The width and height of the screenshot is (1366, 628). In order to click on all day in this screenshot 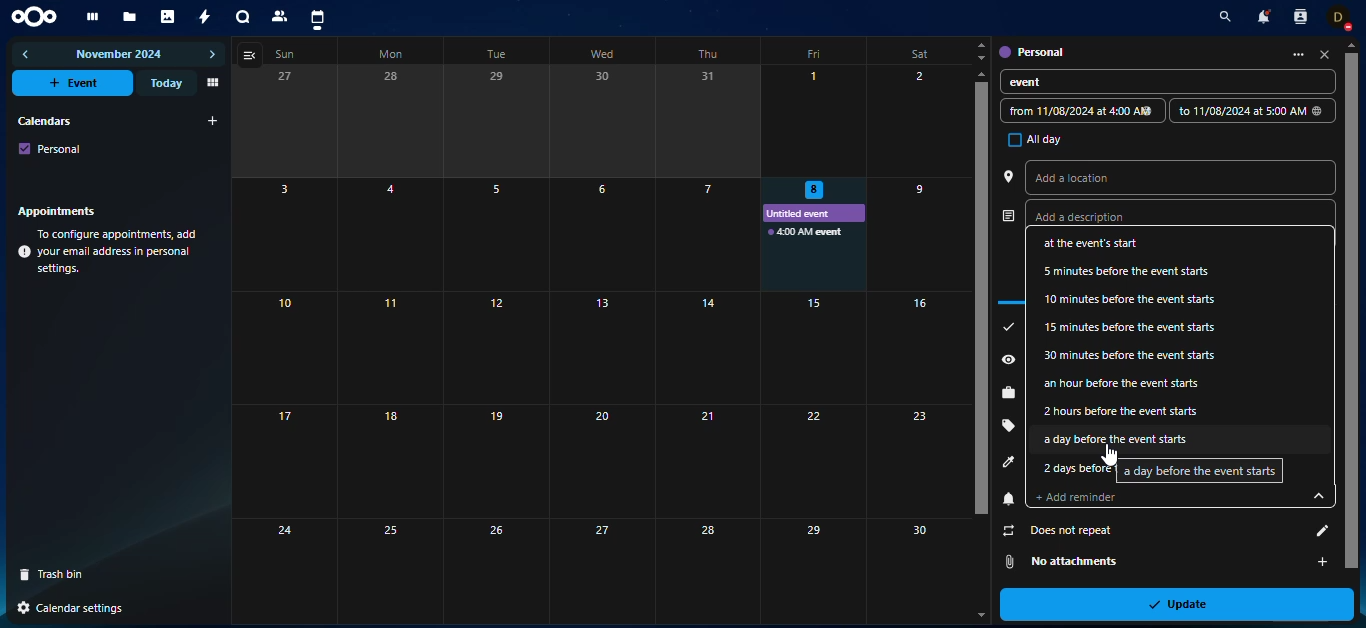, I will do `click(1029, 139)`.